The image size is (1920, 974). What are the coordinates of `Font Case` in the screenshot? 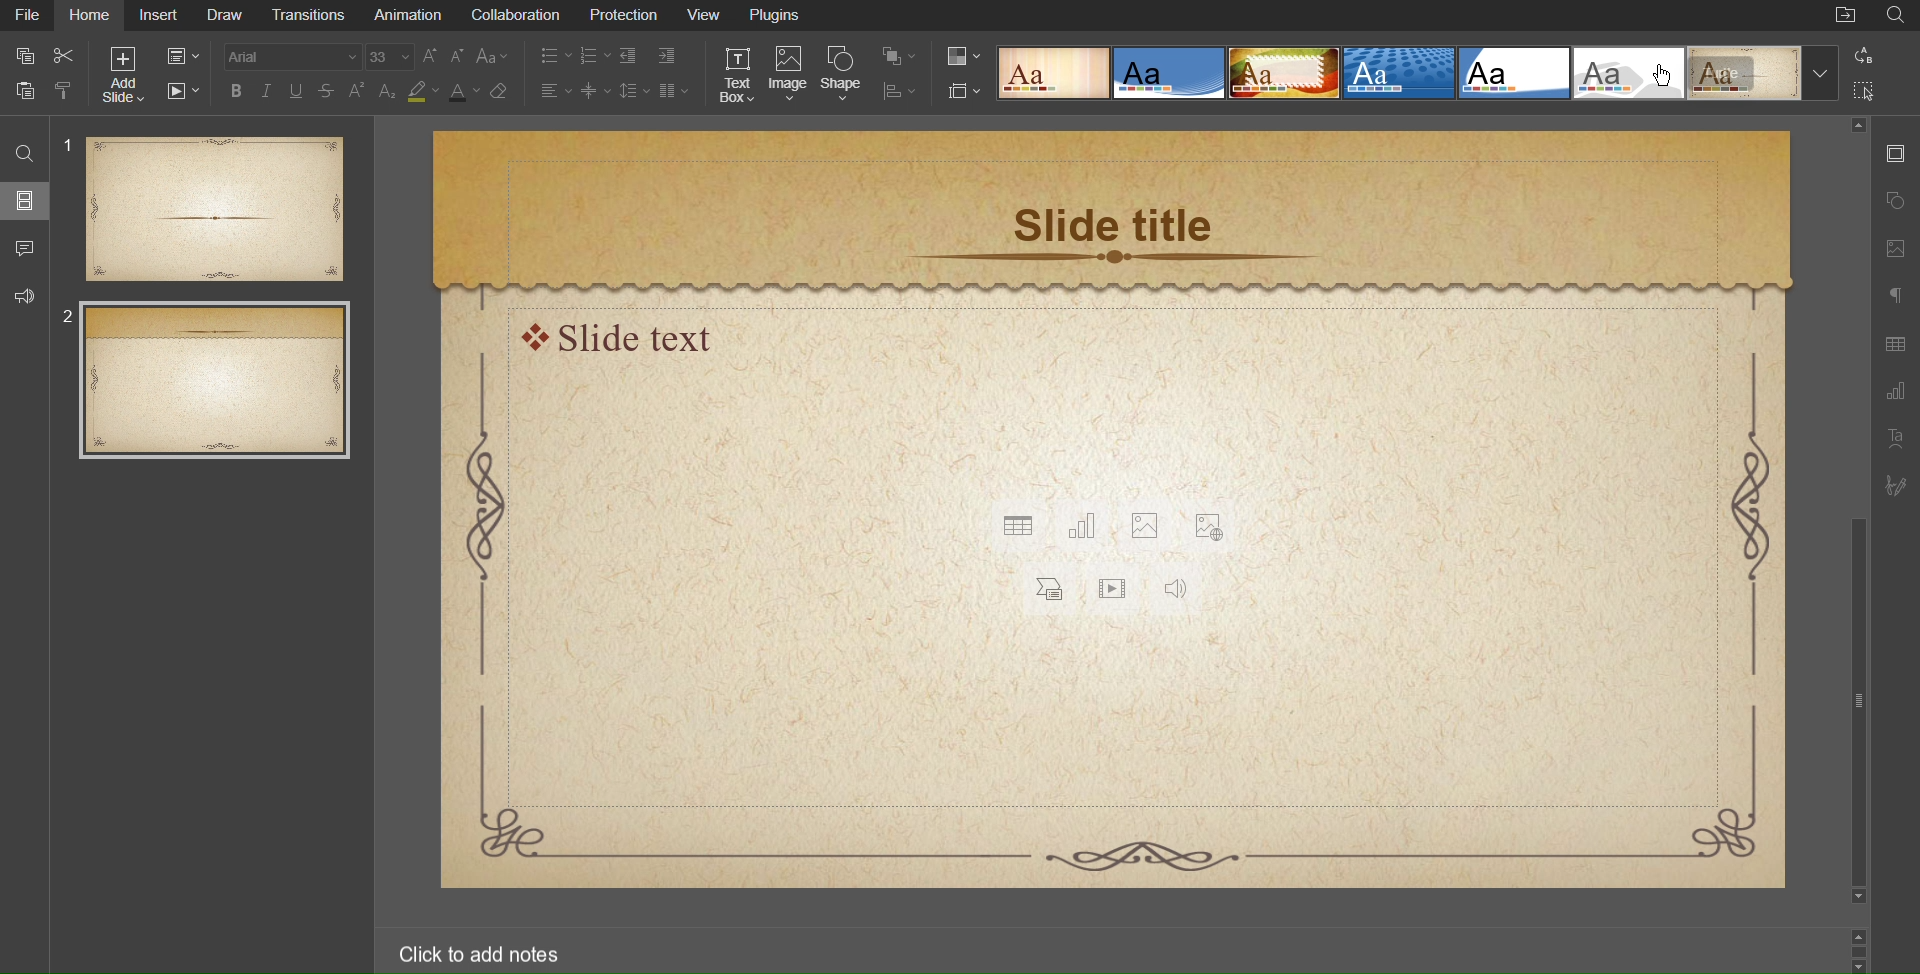 It's located at (495, 58).